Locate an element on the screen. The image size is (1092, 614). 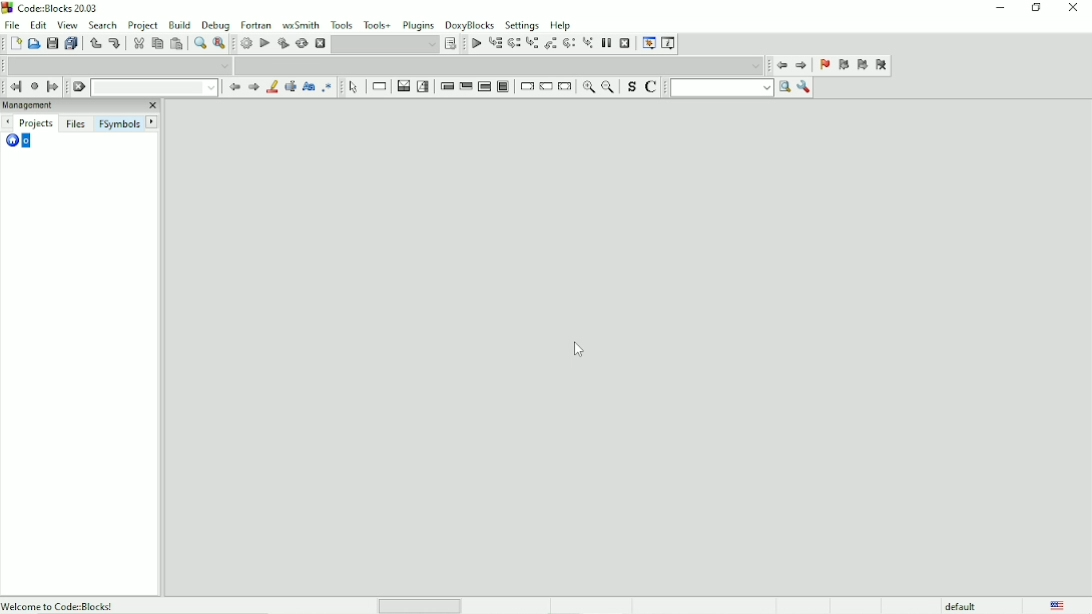
Open is located at coordinates (34, 44).